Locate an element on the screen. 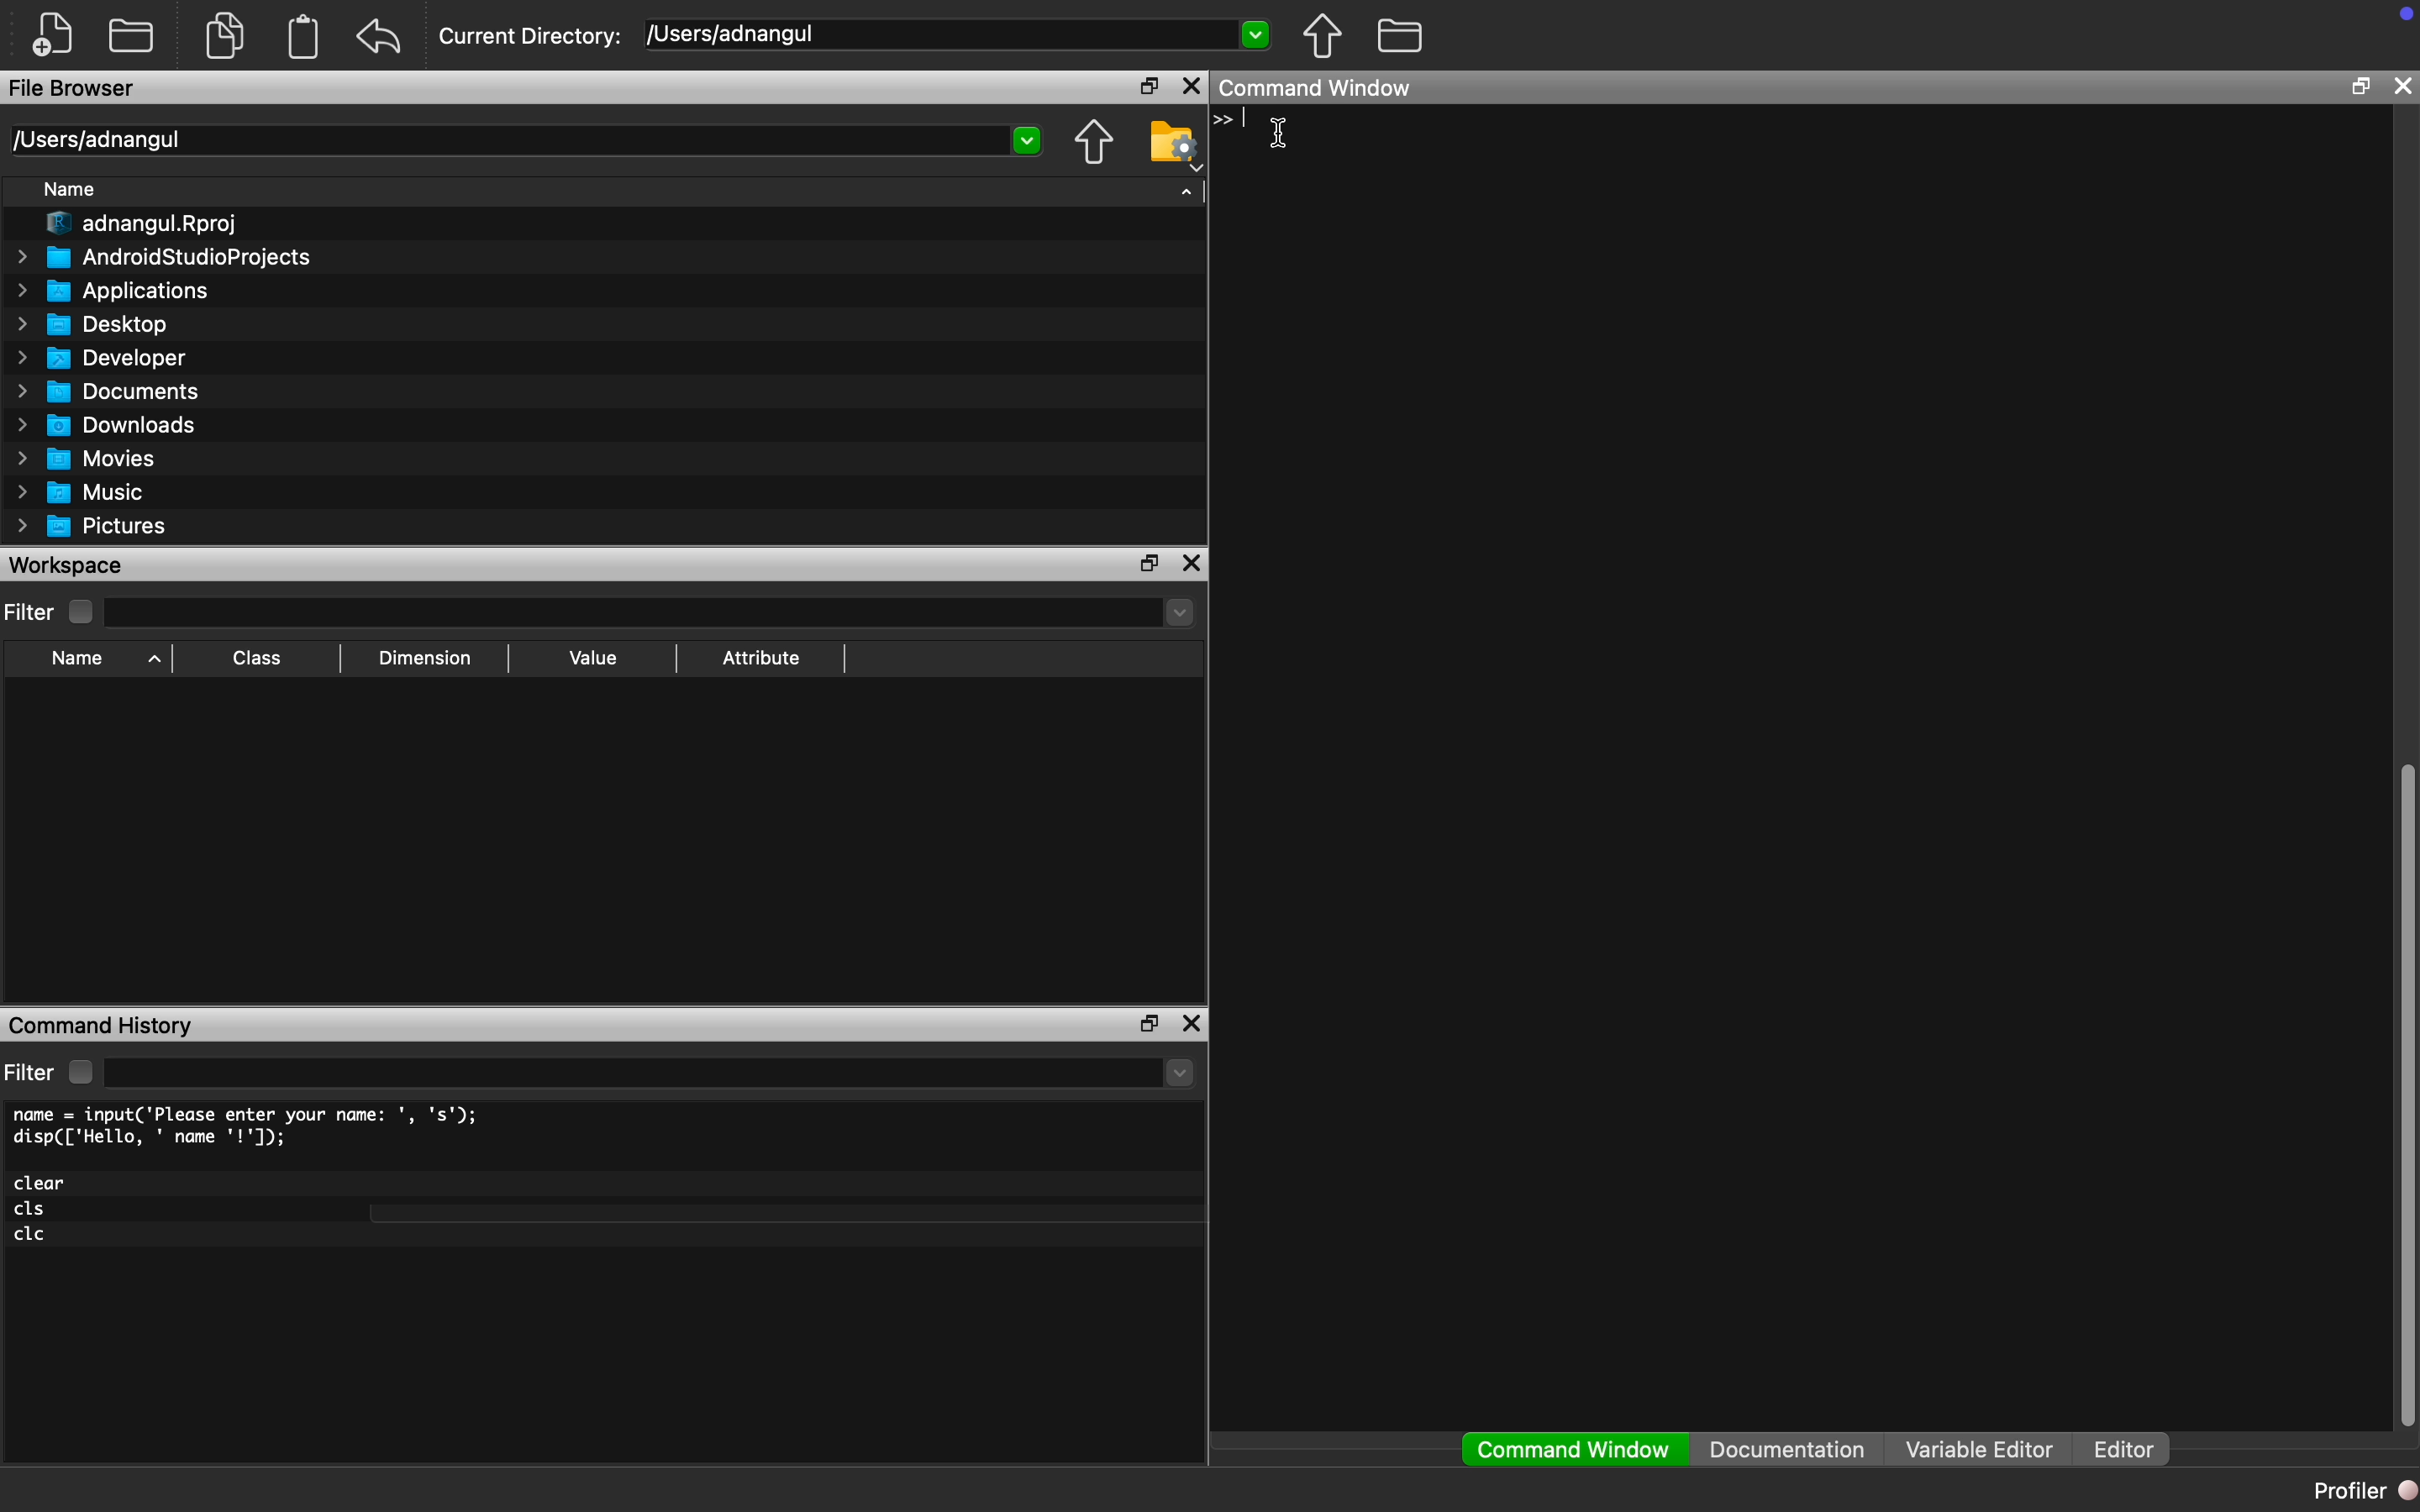  clc is located at coordinates (32, 1235).